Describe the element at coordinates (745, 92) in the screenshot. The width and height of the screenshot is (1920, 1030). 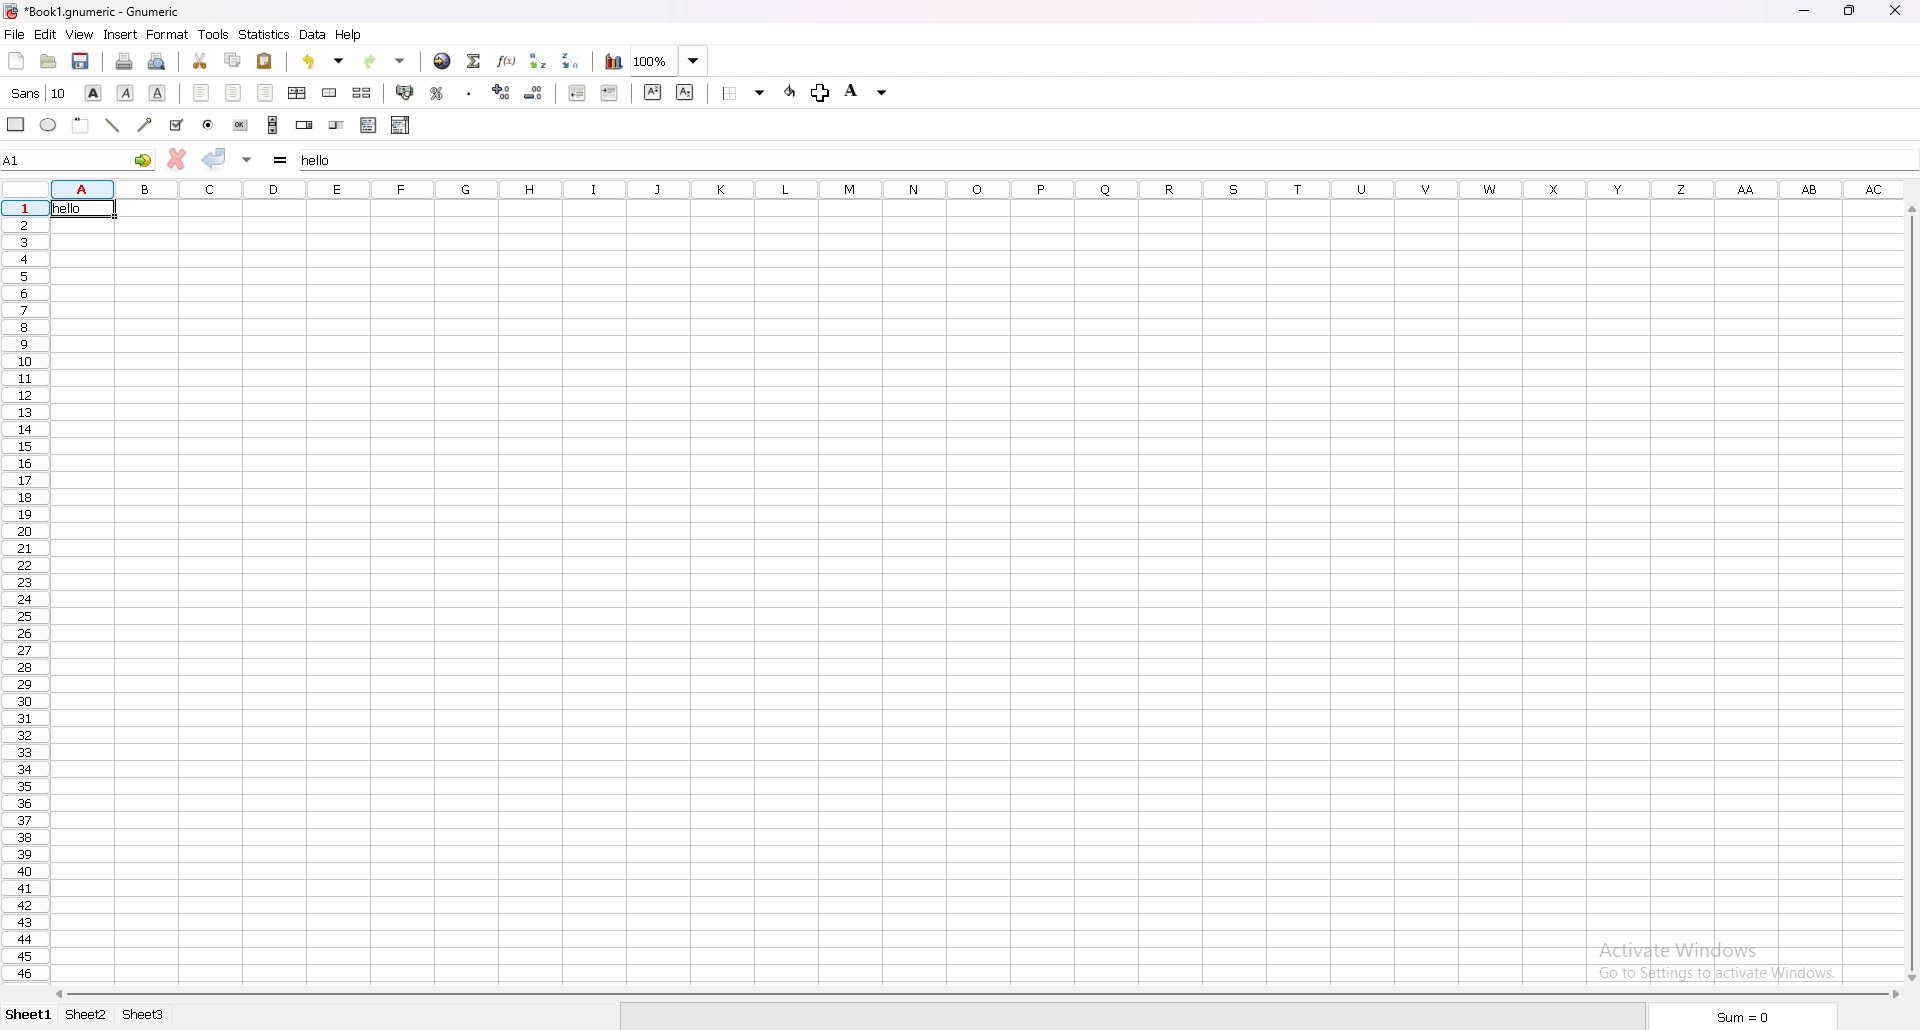
I see `border` at that location.